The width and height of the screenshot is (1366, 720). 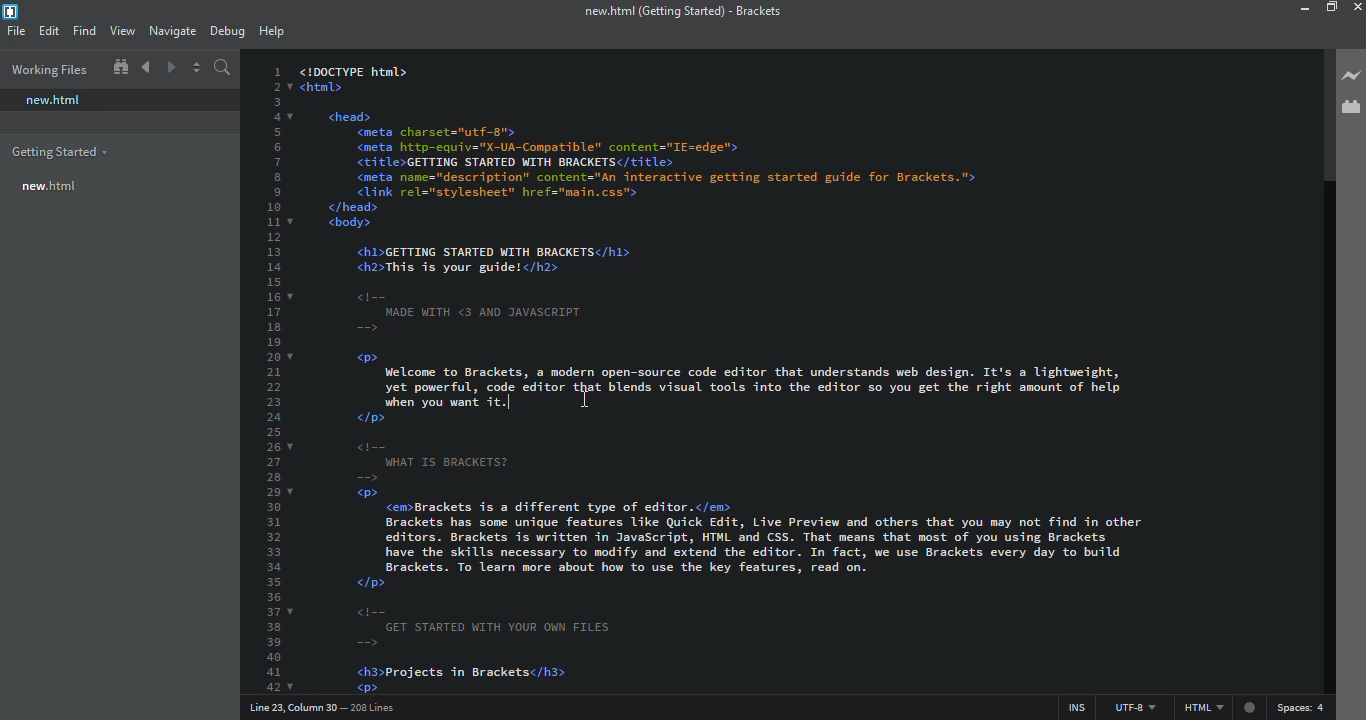 What do you see at coordinates (680, 10) in the screenshot?
I see `brackets` at bounding box center [680, 10].